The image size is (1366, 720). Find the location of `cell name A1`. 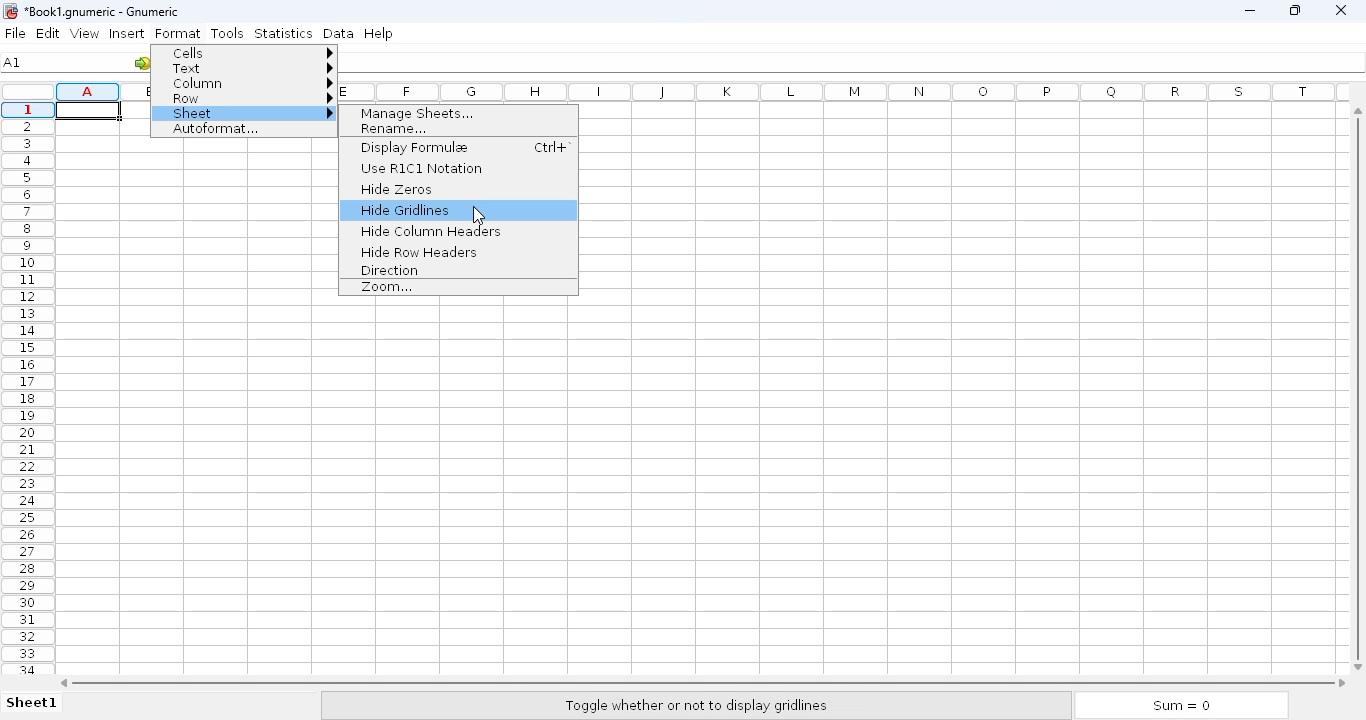

cell name A1 is located at coordinates (13, 62).